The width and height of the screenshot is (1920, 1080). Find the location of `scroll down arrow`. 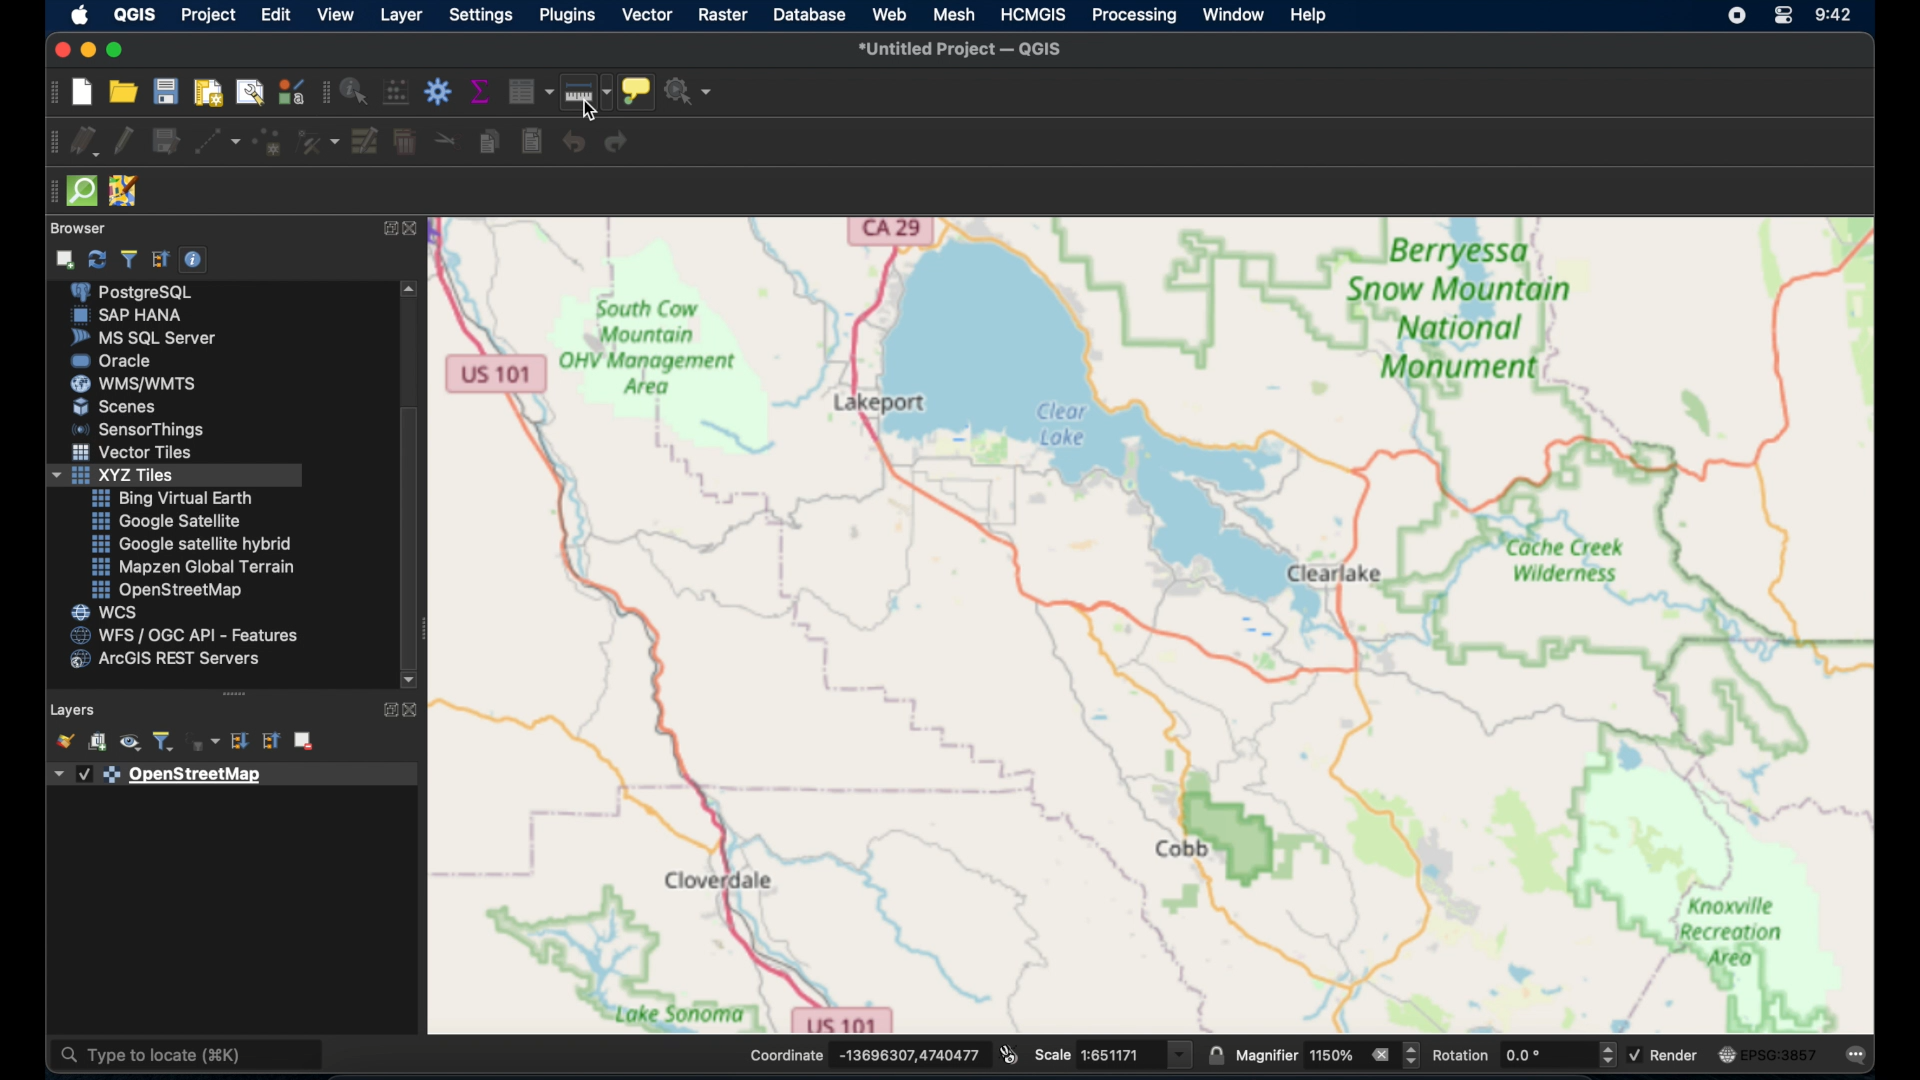

scroll down arrow is located at coordinates (409, 679).